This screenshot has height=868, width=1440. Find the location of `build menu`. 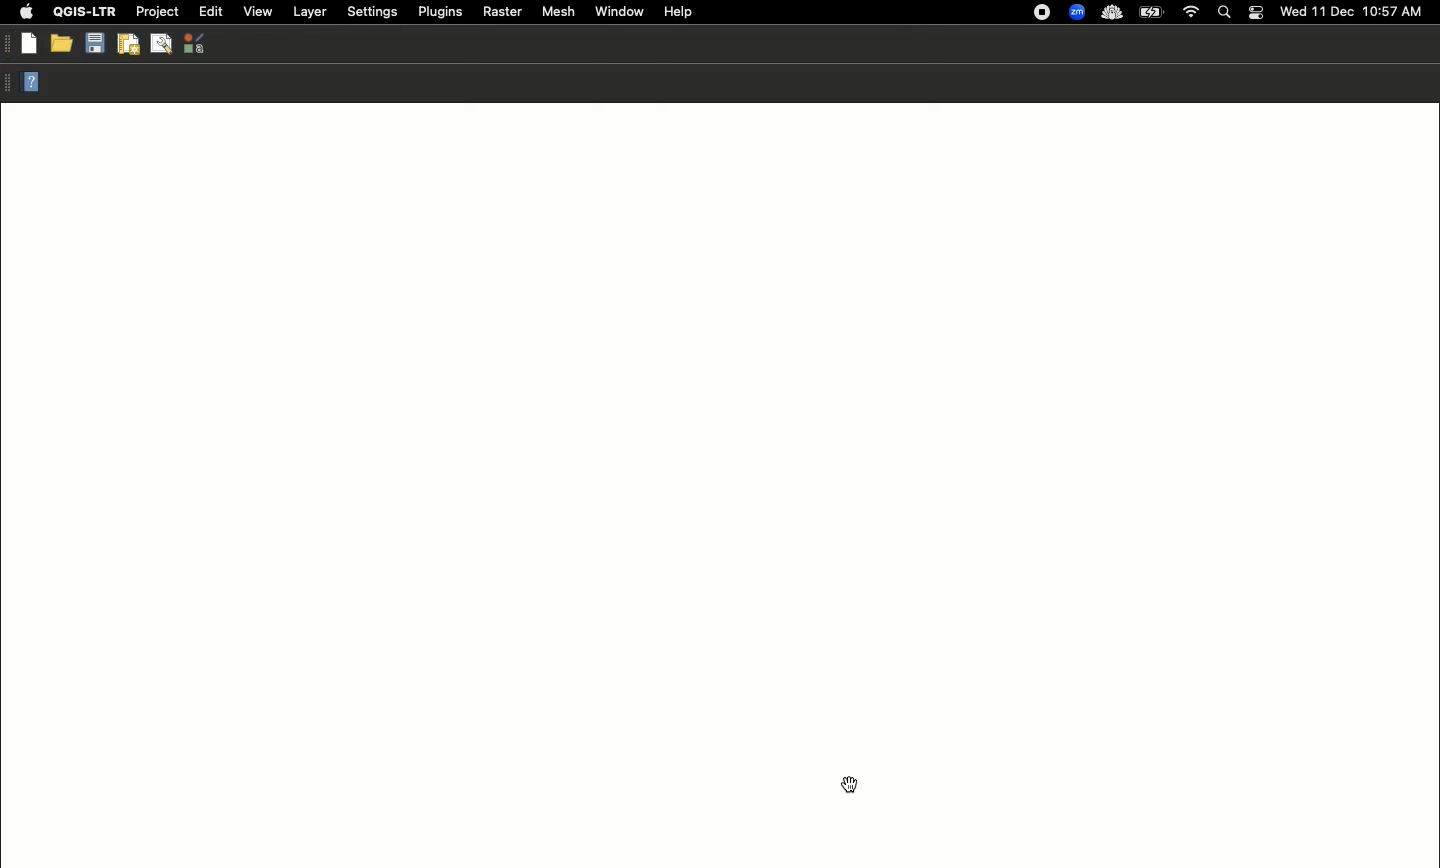

build menu is located at coordinates (164, 43).